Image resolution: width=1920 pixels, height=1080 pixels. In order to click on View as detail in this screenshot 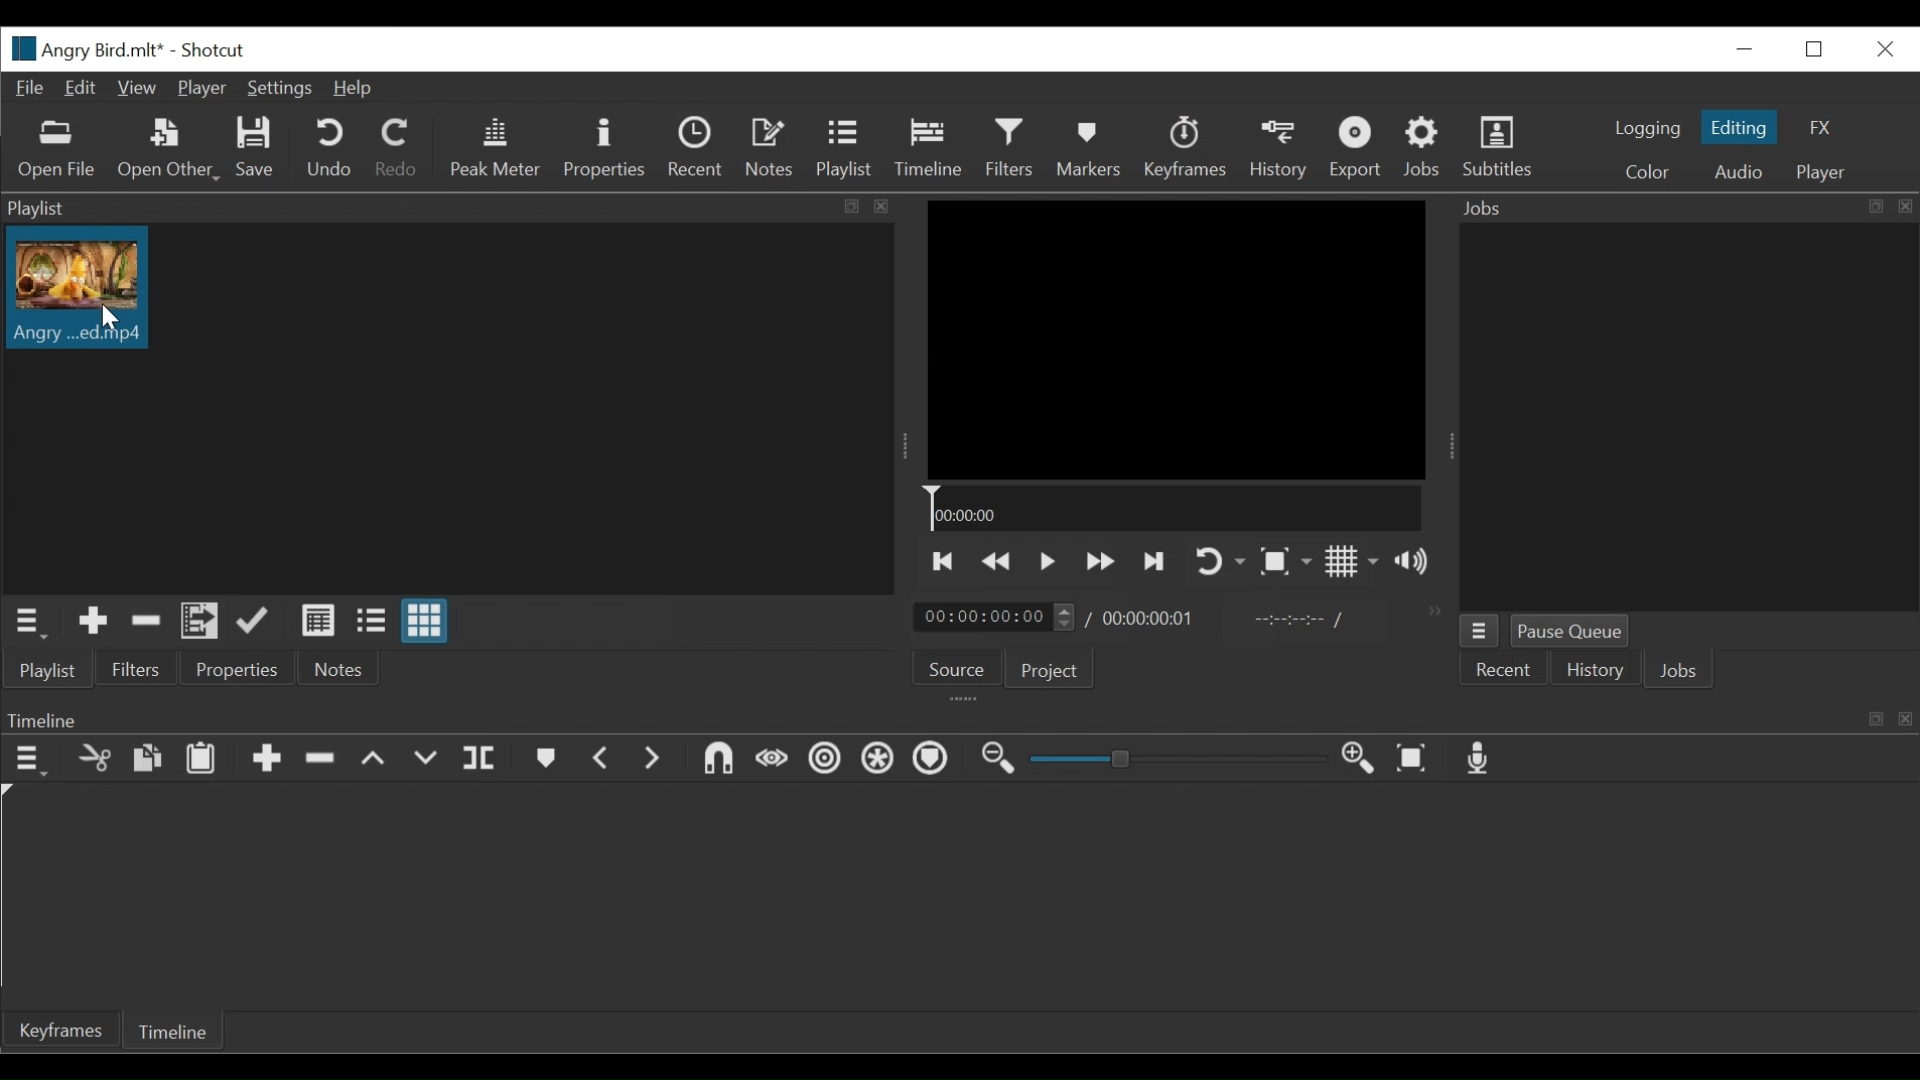, I will do `click(319, 622)`.